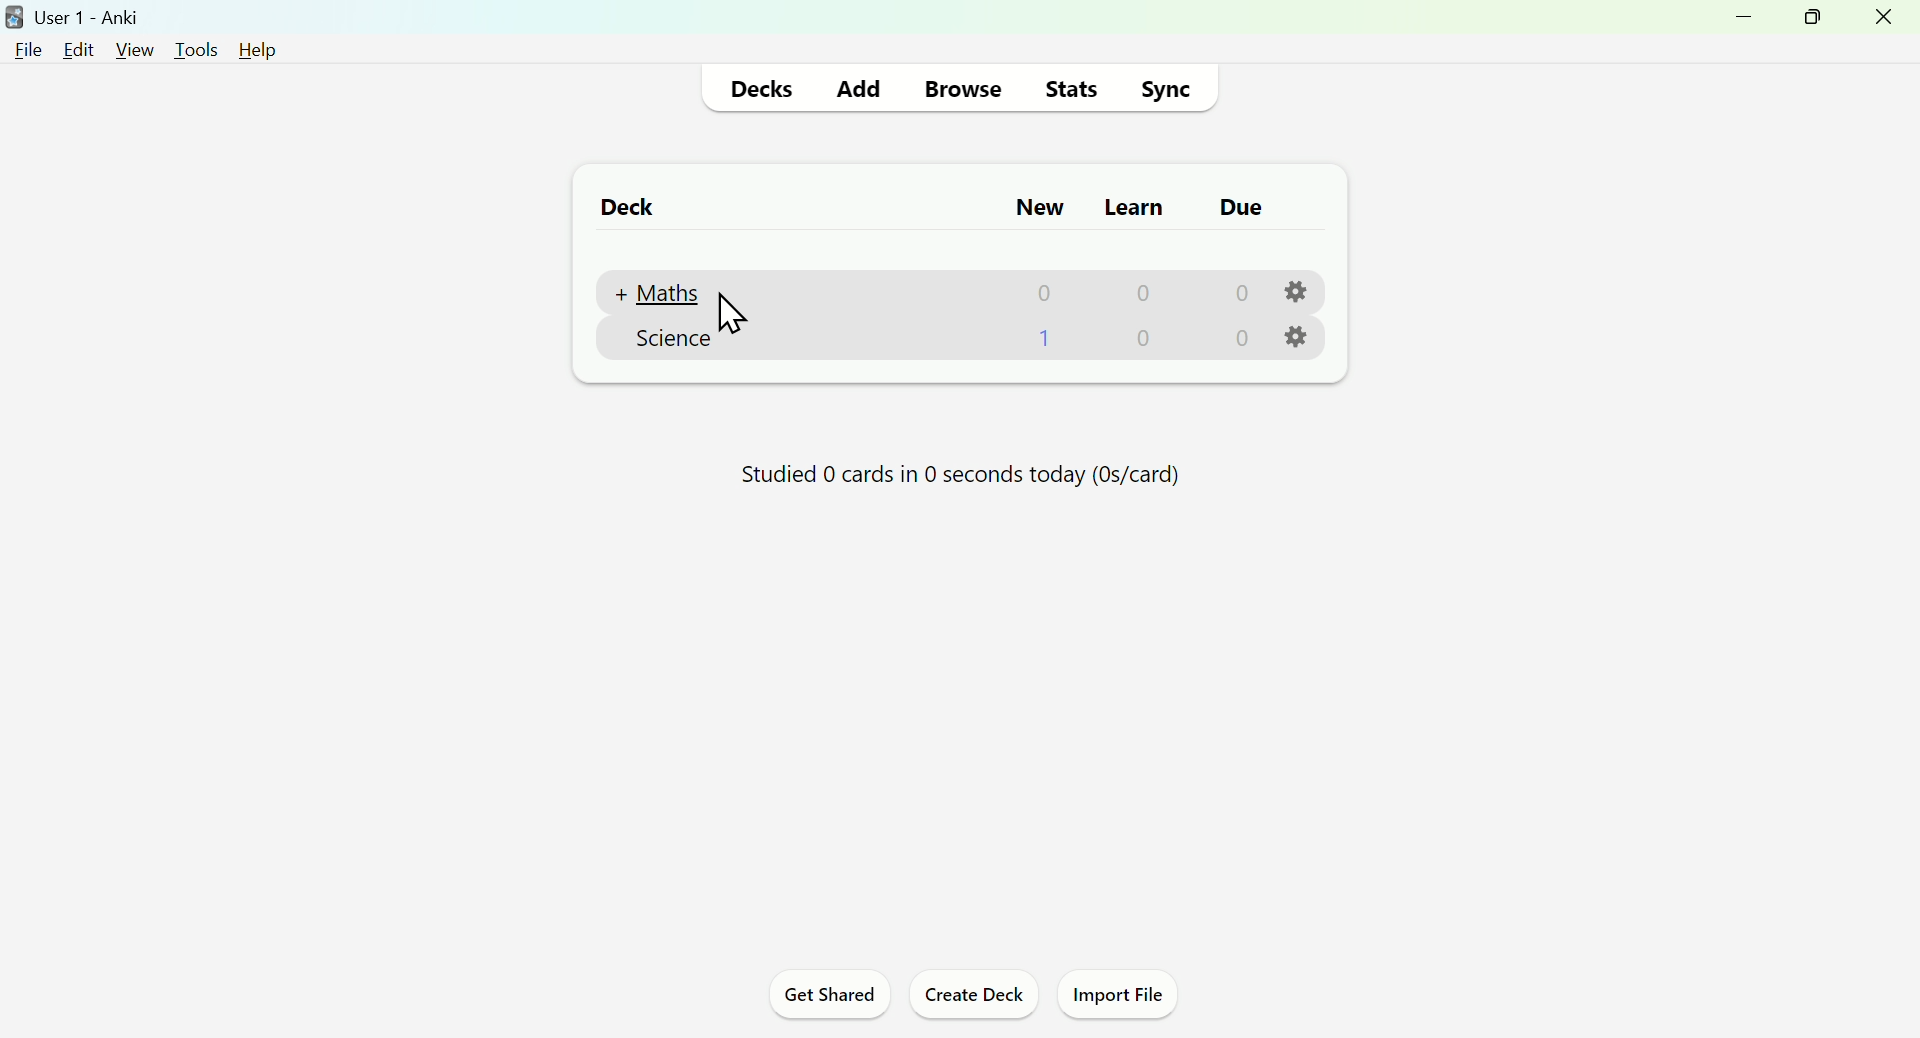  What do you see at coordinates (196, 50) in the screenshot?
I see `tools` at bounding box center [196, 50].